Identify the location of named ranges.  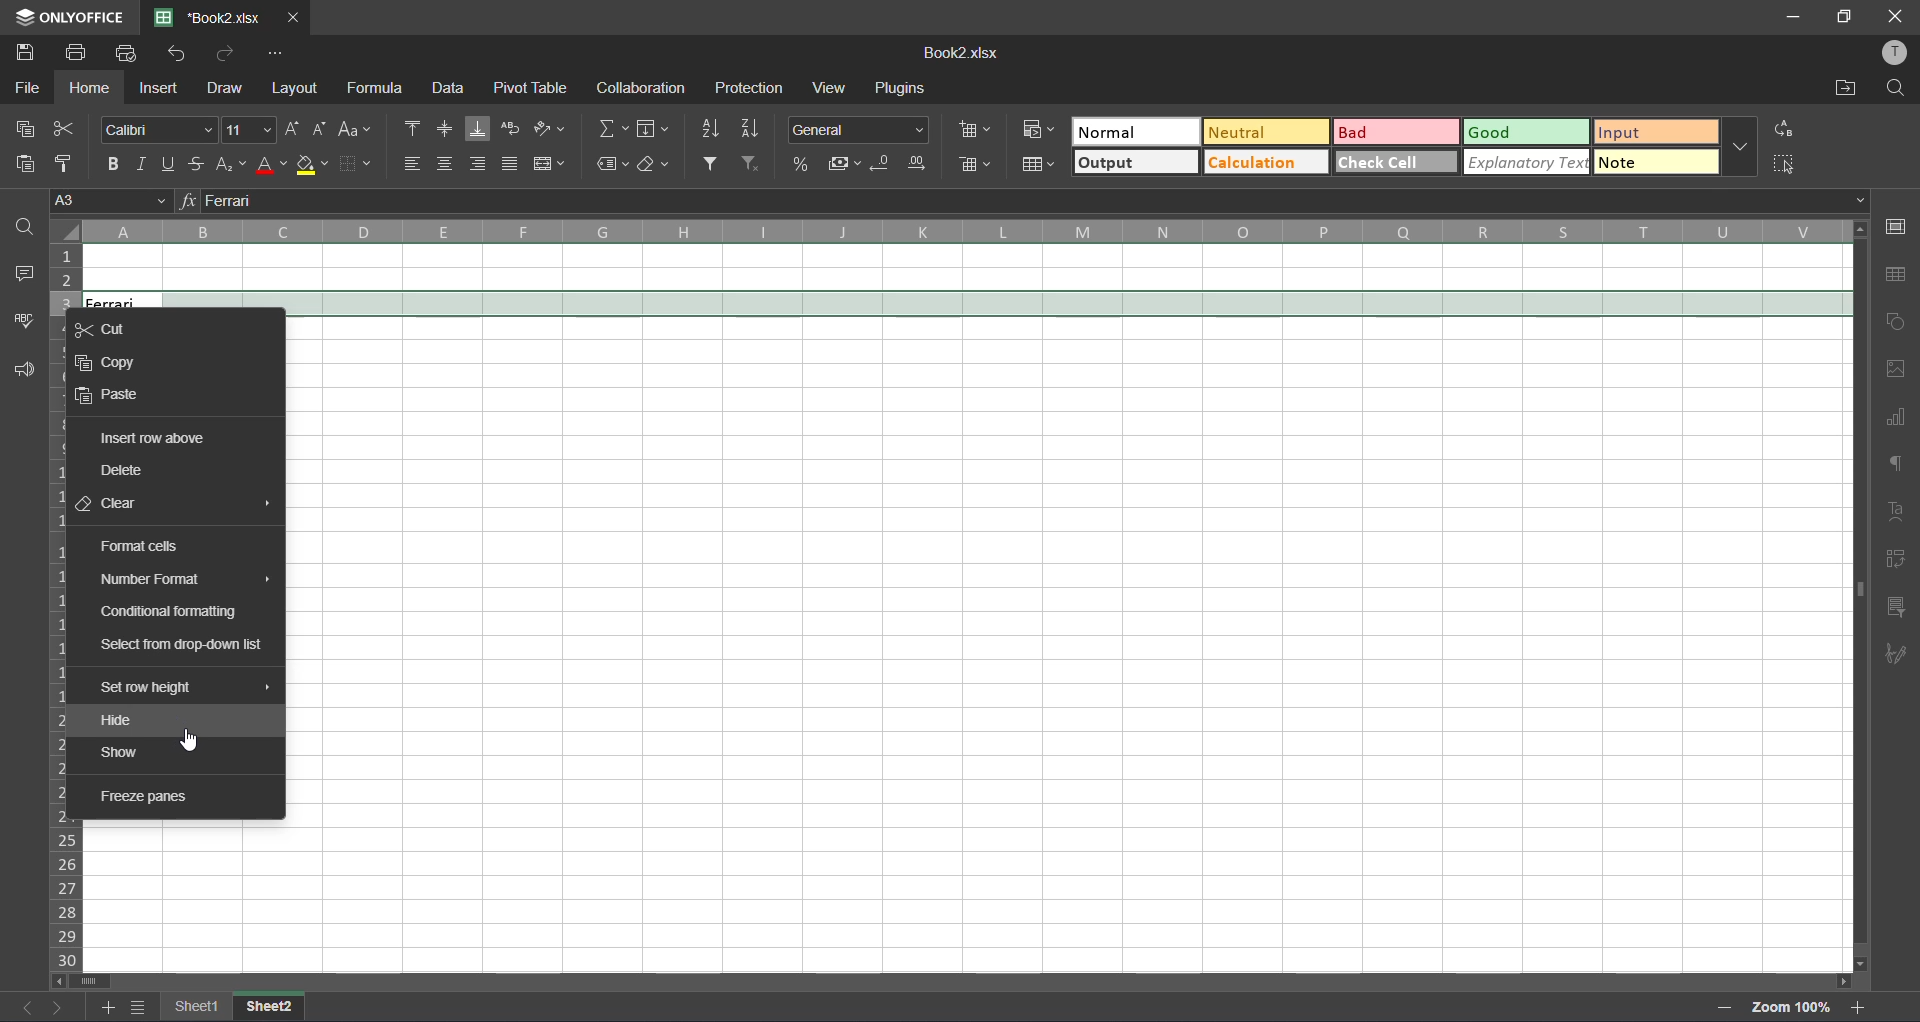
(610, 166).